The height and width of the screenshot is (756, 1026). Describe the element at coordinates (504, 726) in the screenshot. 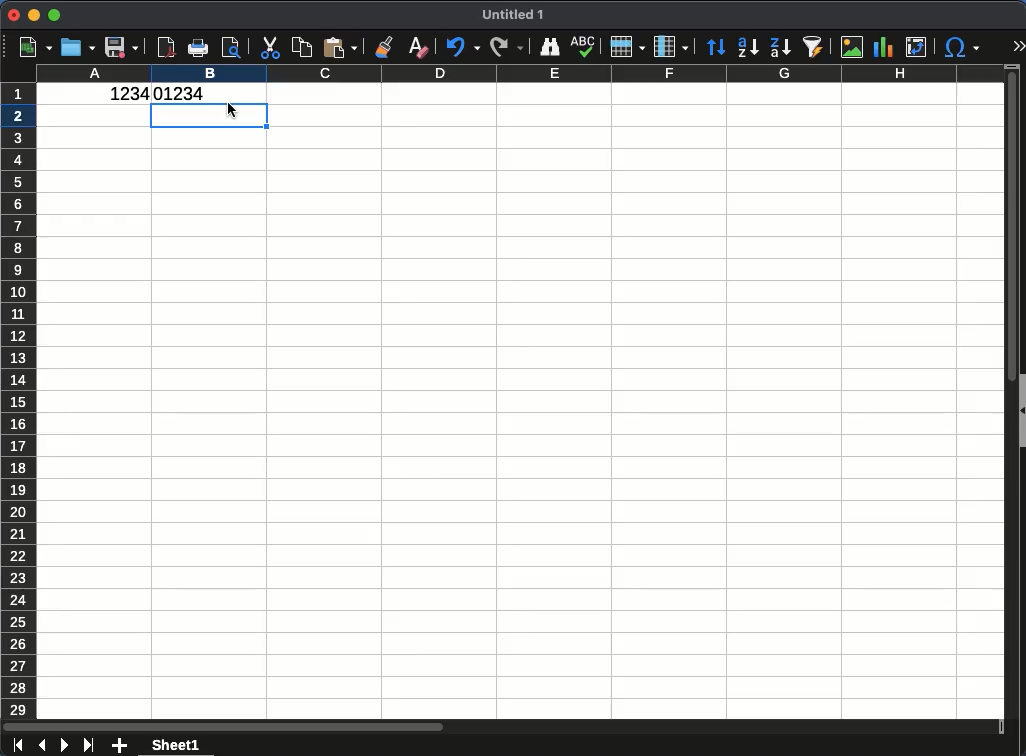

I see `scroll` at that location.